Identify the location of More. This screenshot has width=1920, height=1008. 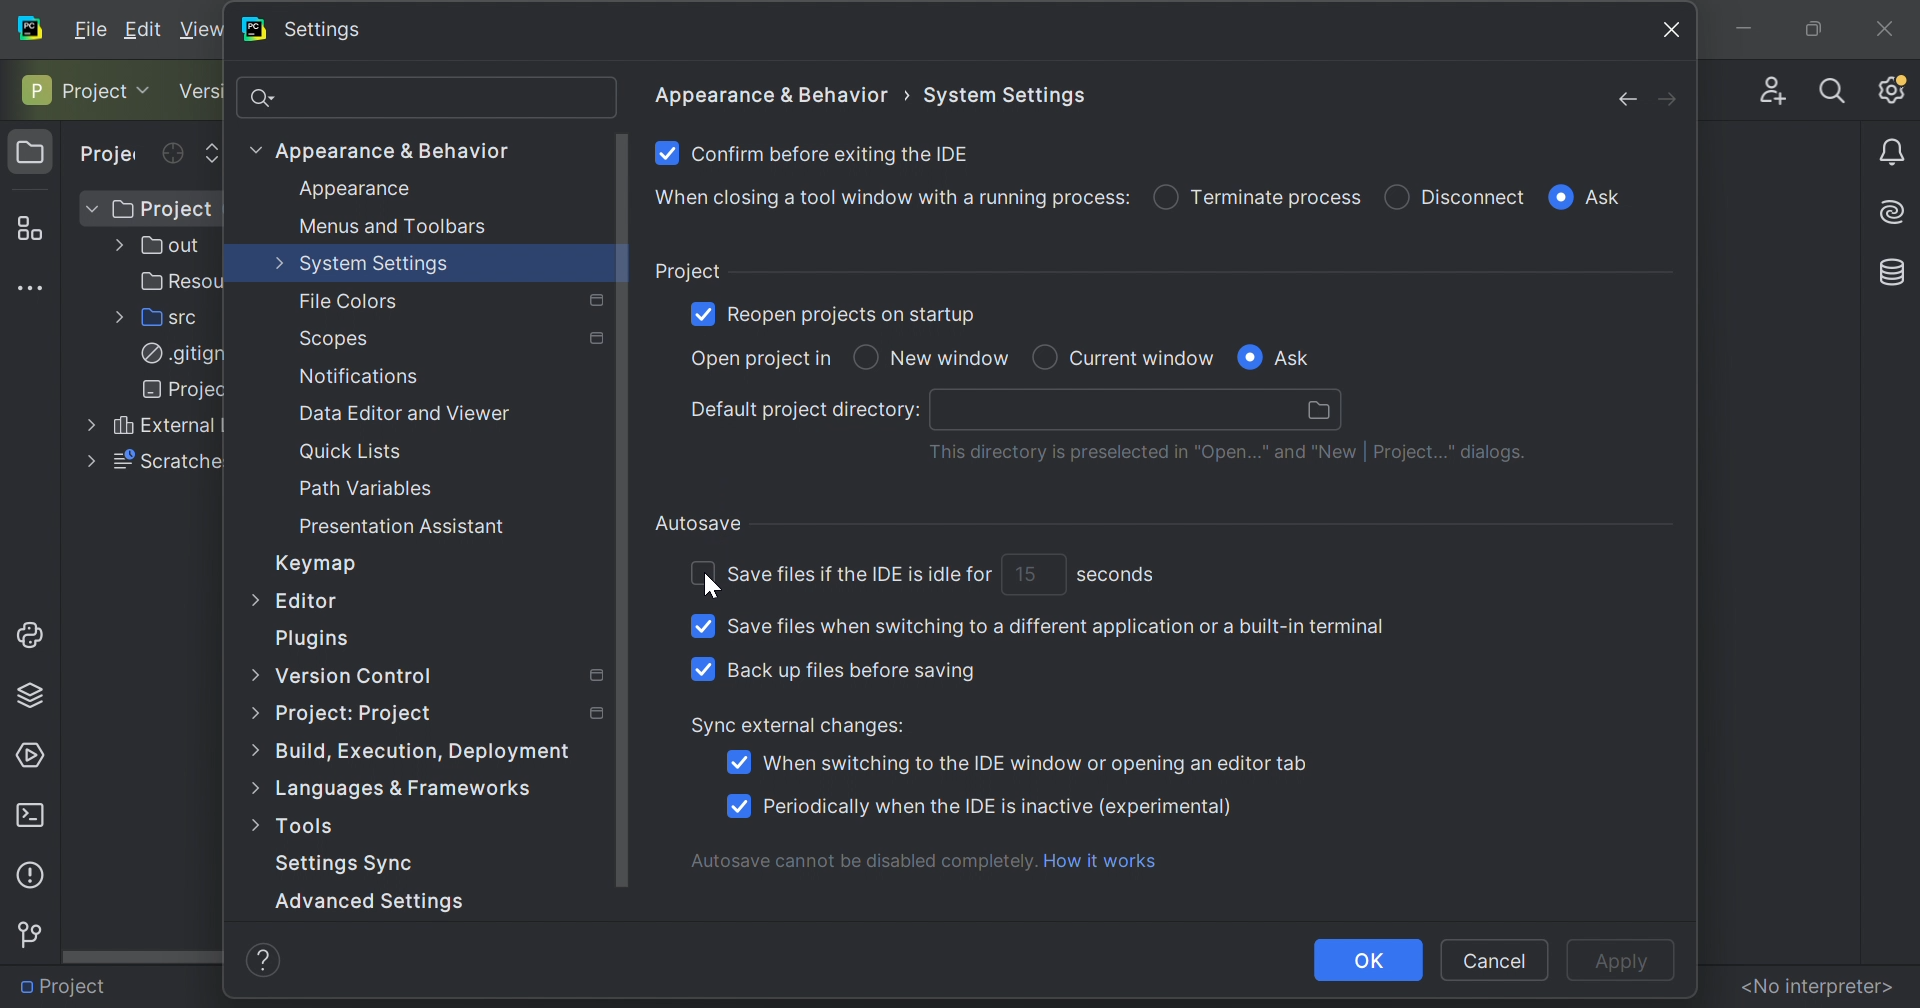
(85, 426).